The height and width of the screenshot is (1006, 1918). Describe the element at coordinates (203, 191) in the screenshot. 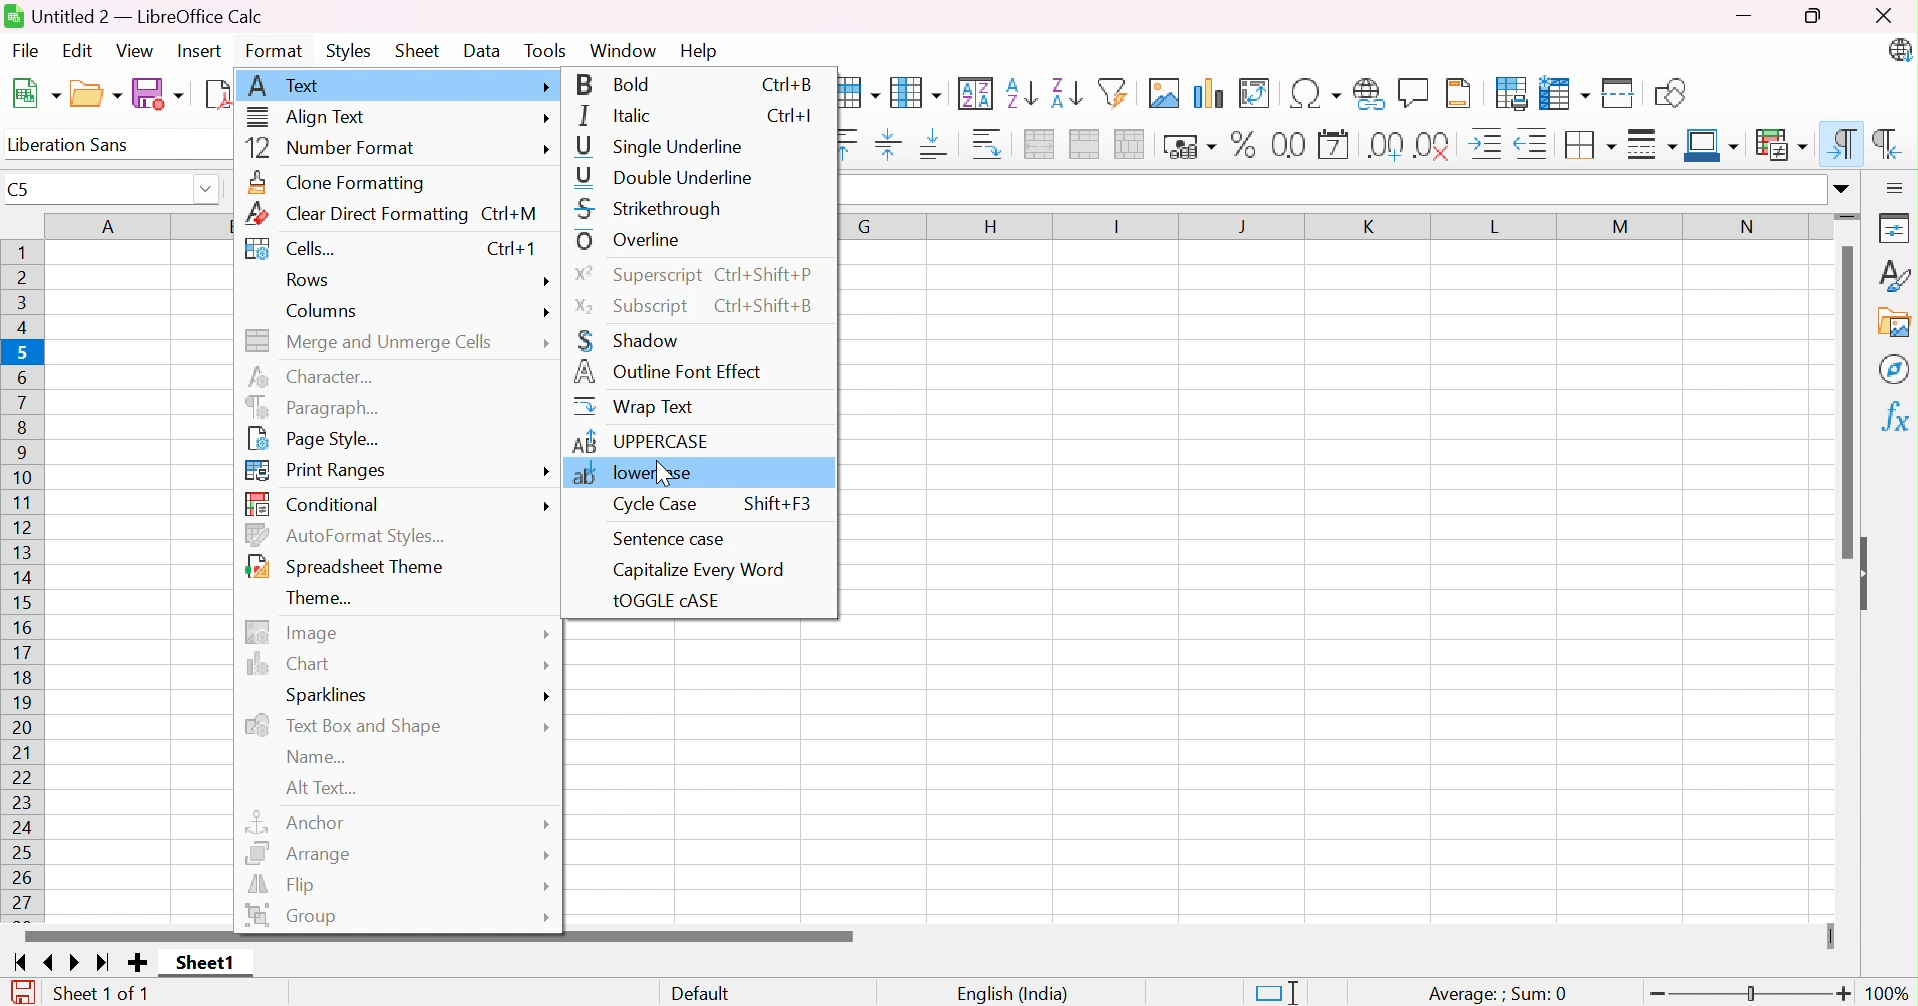

I see `Drop Down` at that location.